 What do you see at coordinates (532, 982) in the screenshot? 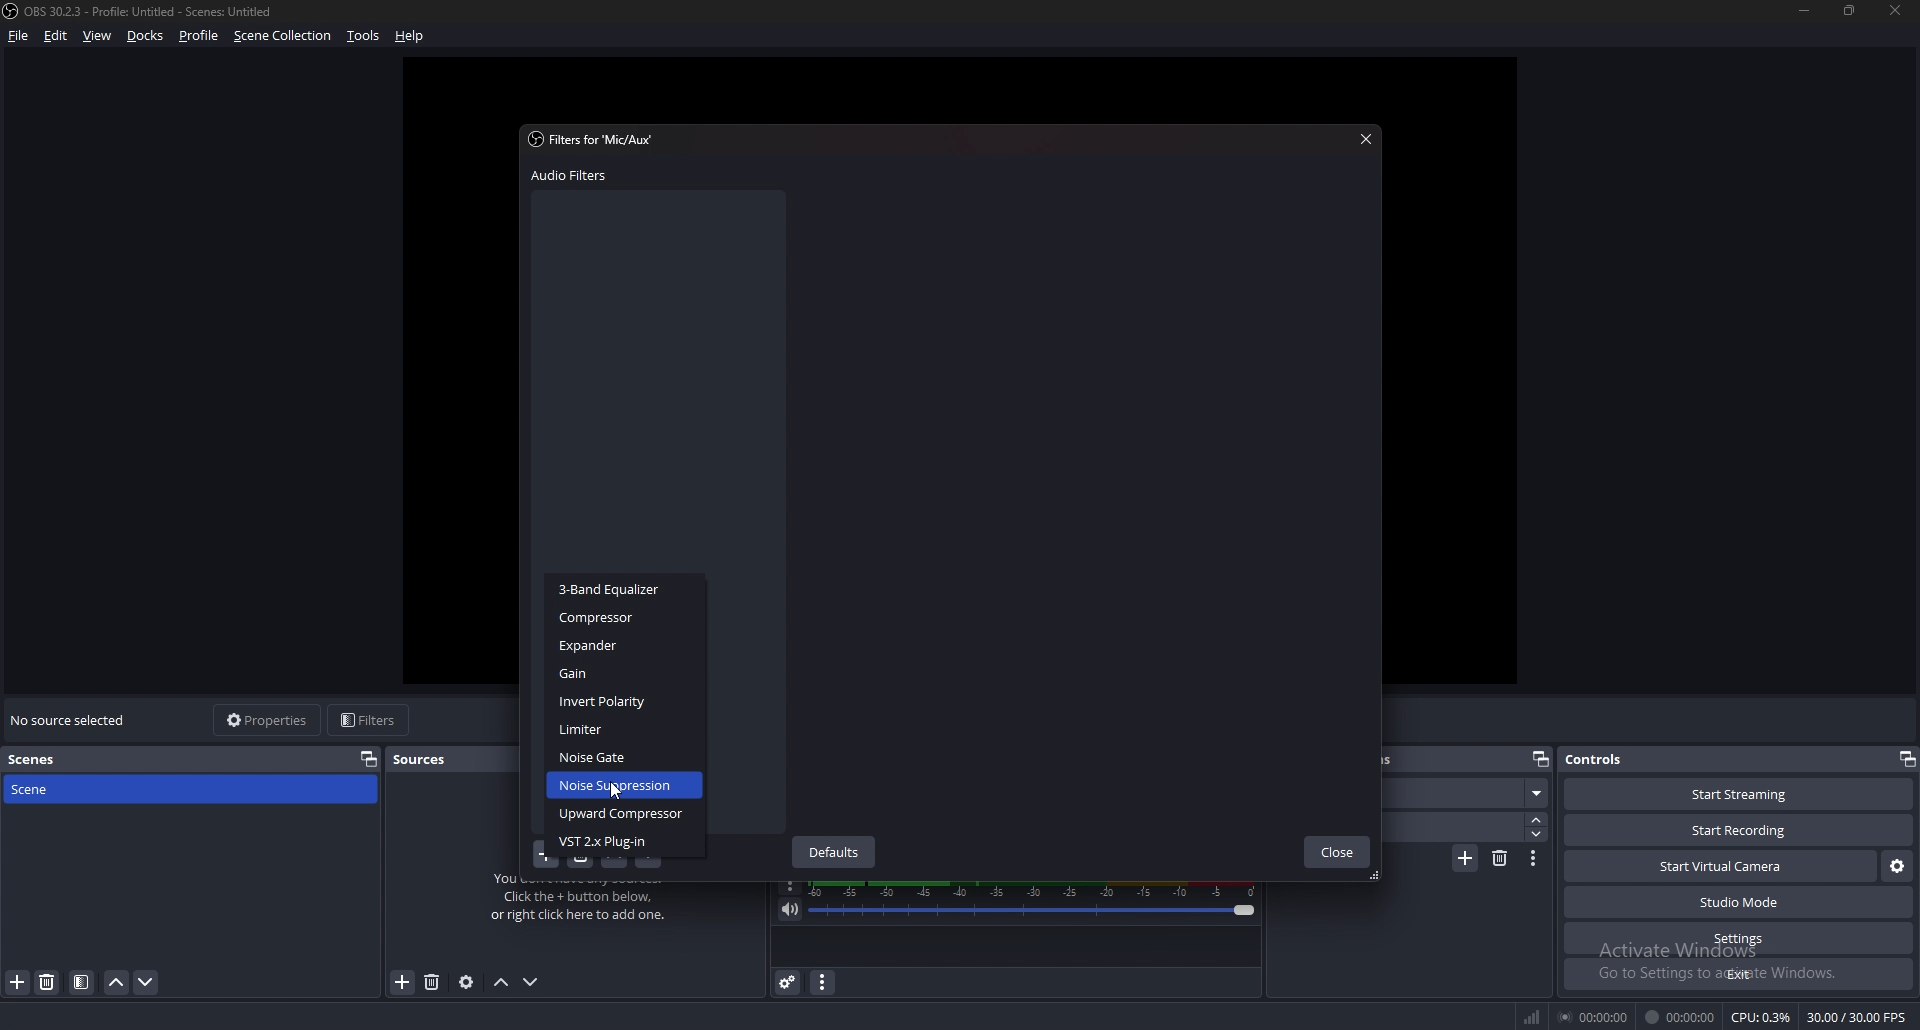
I see `move source down` at bounding box center [532, 982].